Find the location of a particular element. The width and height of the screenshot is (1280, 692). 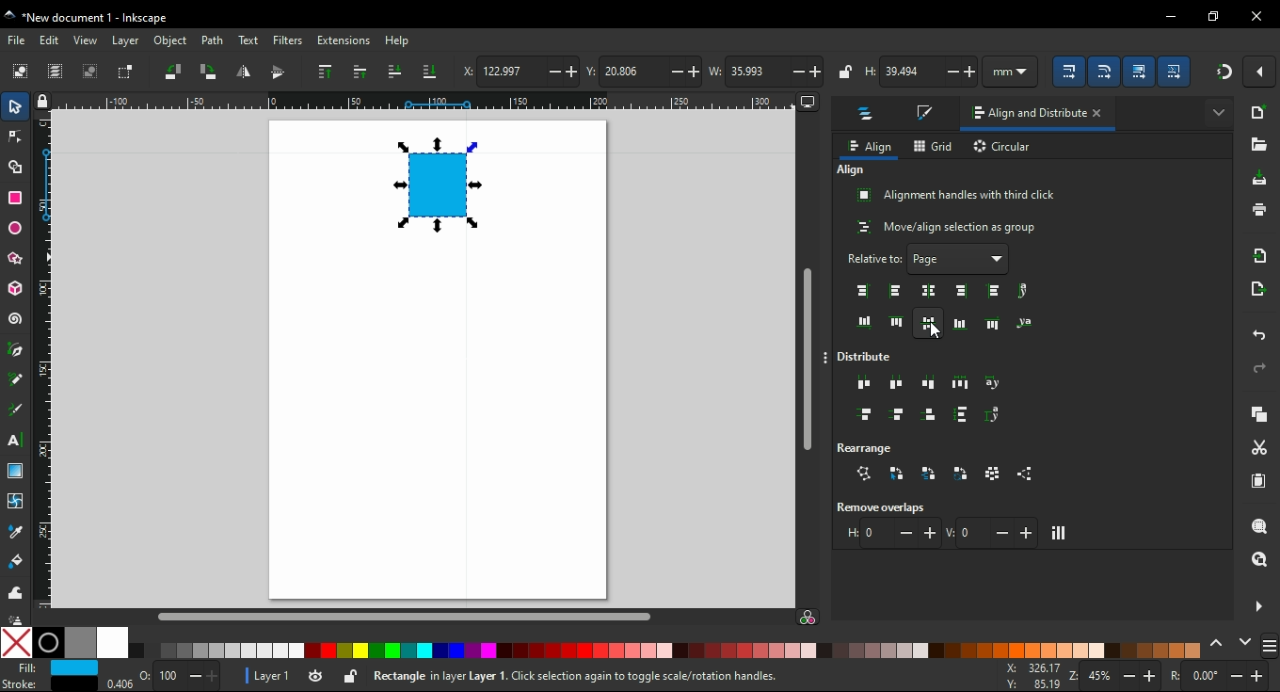

units is located at coordinates (1017, 71).